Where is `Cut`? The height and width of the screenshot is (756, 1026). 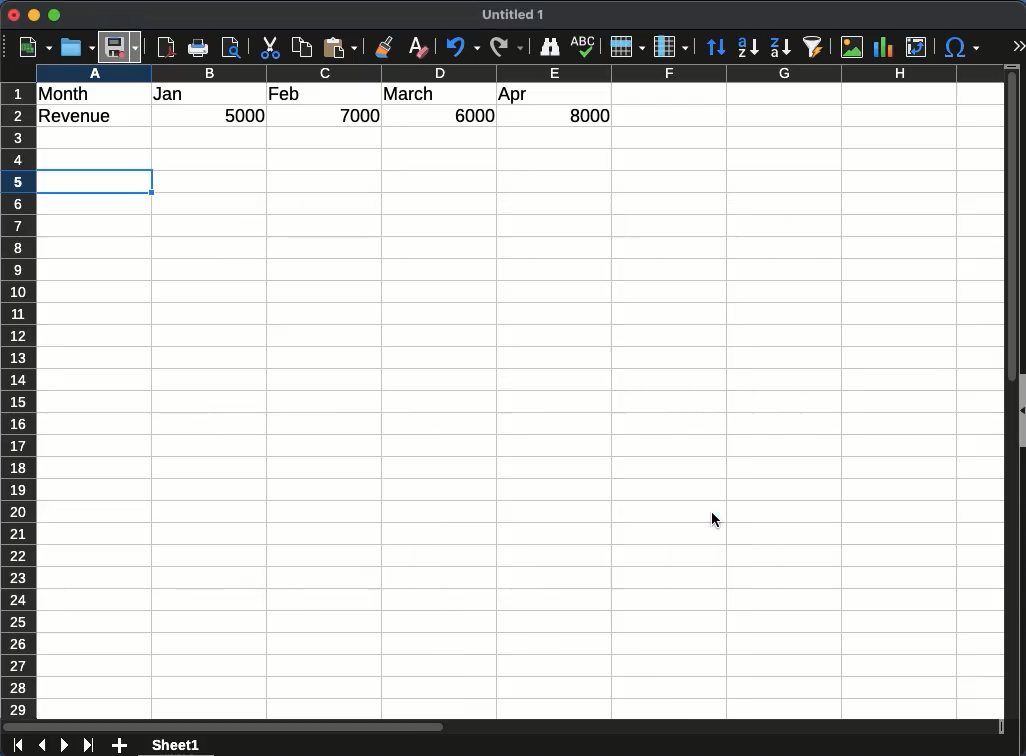
Cut is located at coordinates (270, 48).